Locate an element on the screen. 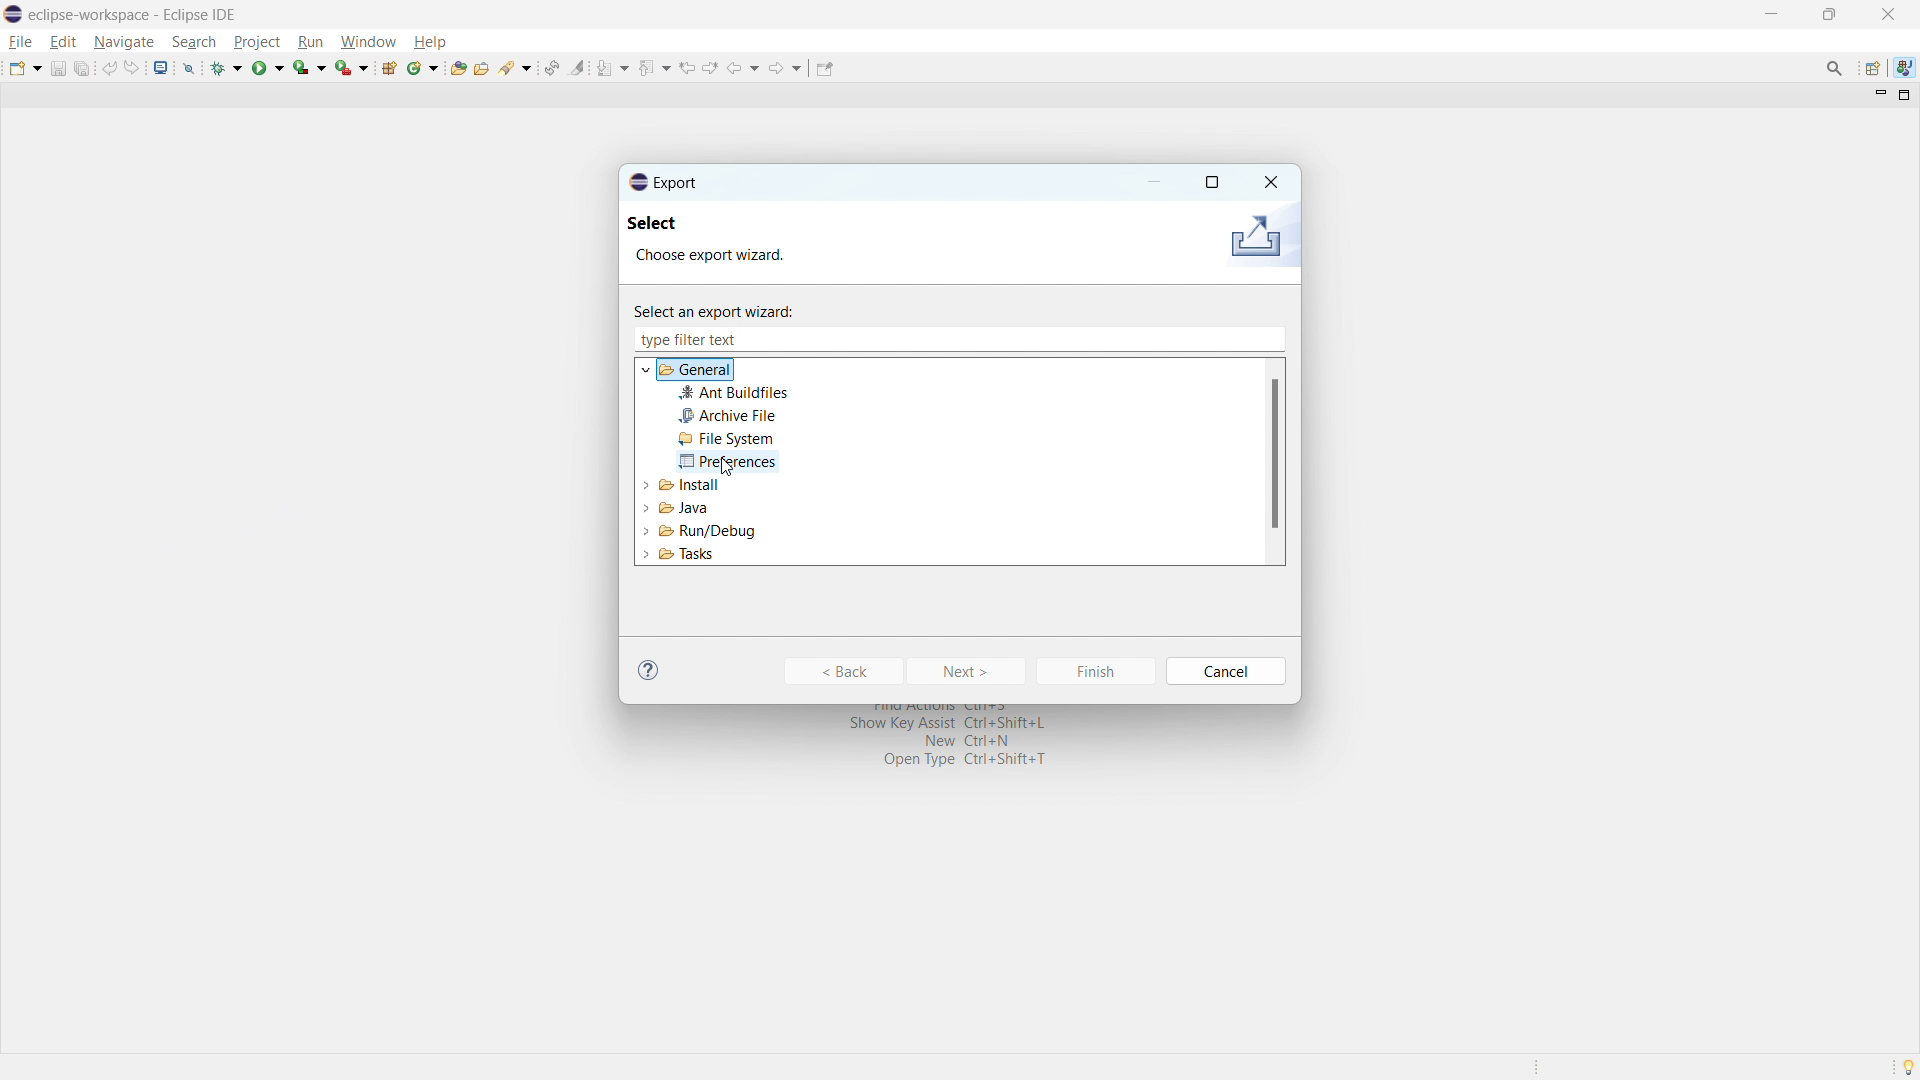  next is located at coordinates (968, 671).